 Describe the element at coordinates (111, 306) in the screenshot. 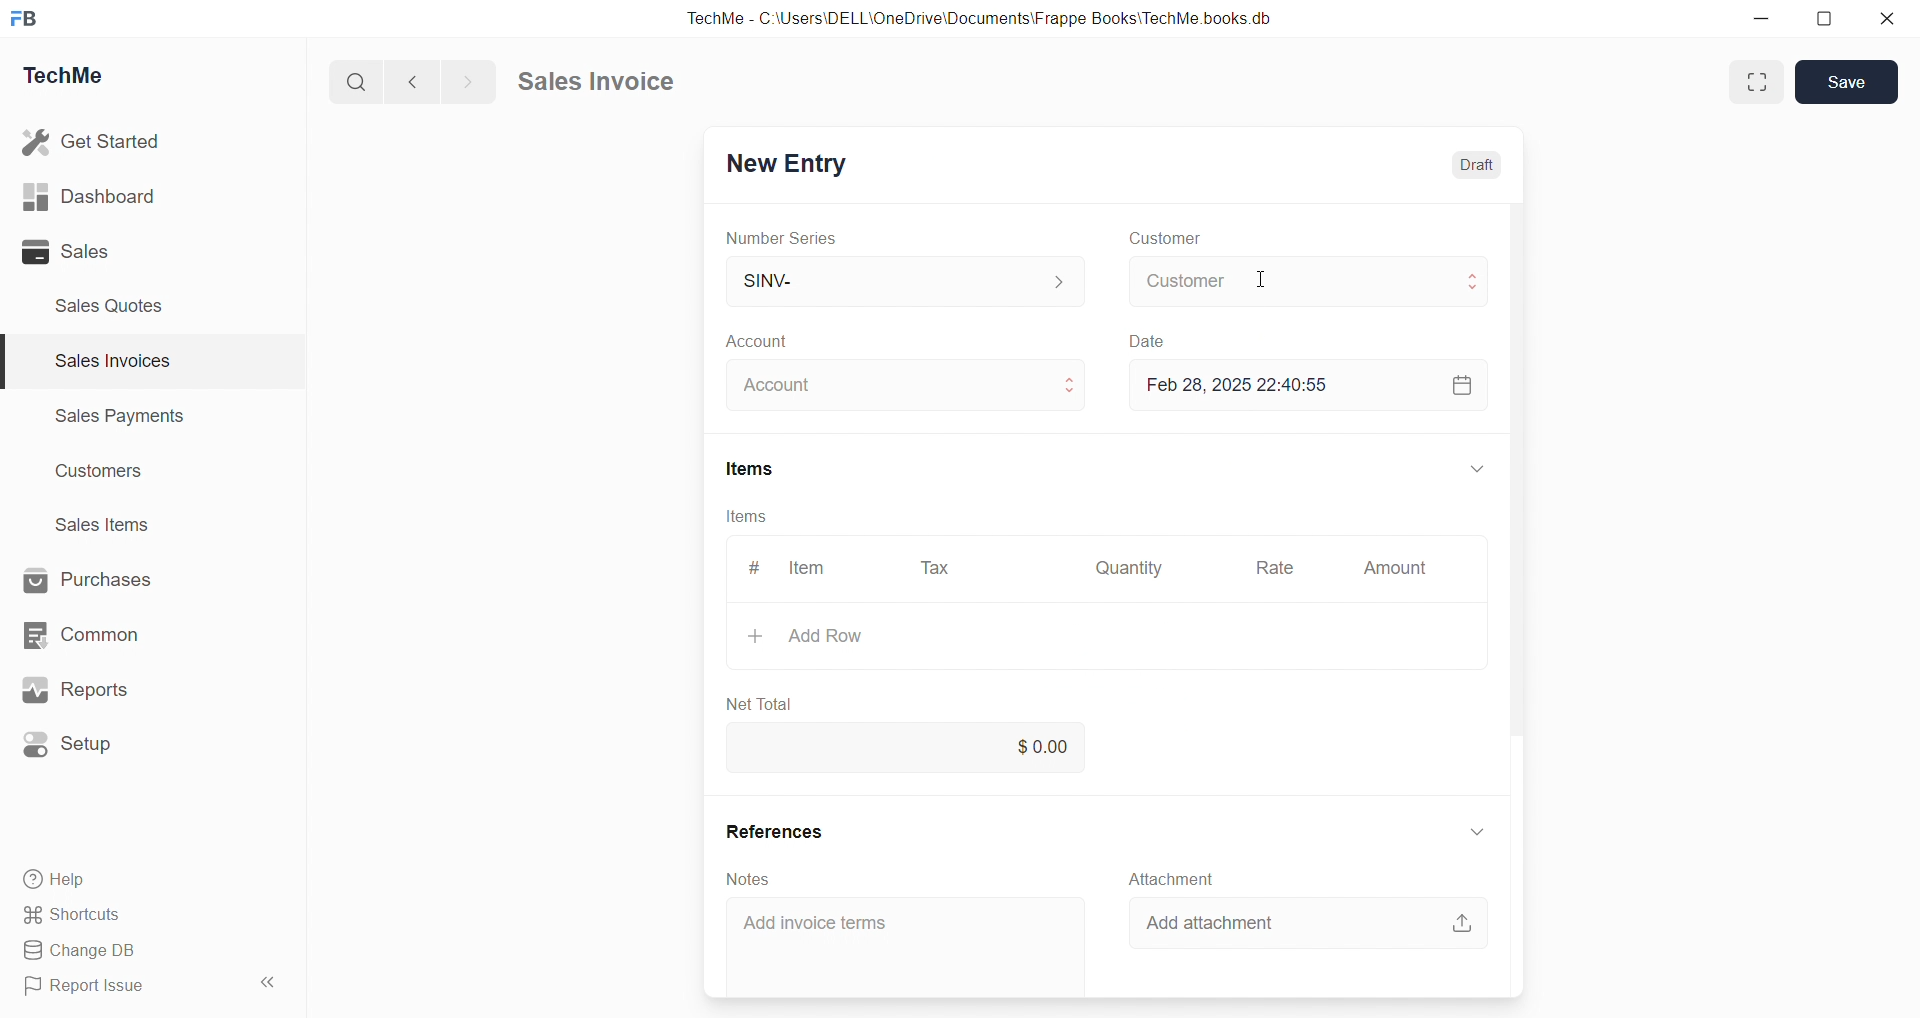

I see `Sales Quotes` at that location.